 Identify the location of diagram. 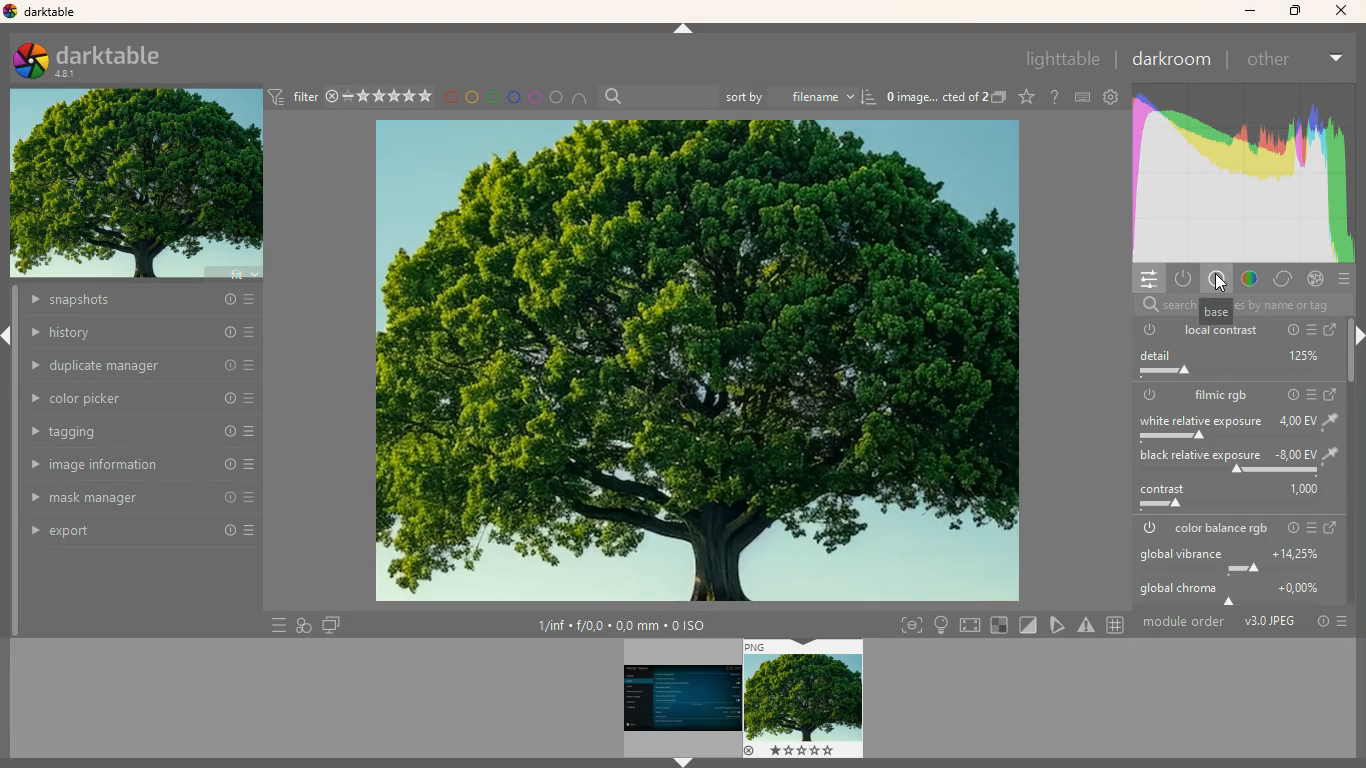
(301, 624).